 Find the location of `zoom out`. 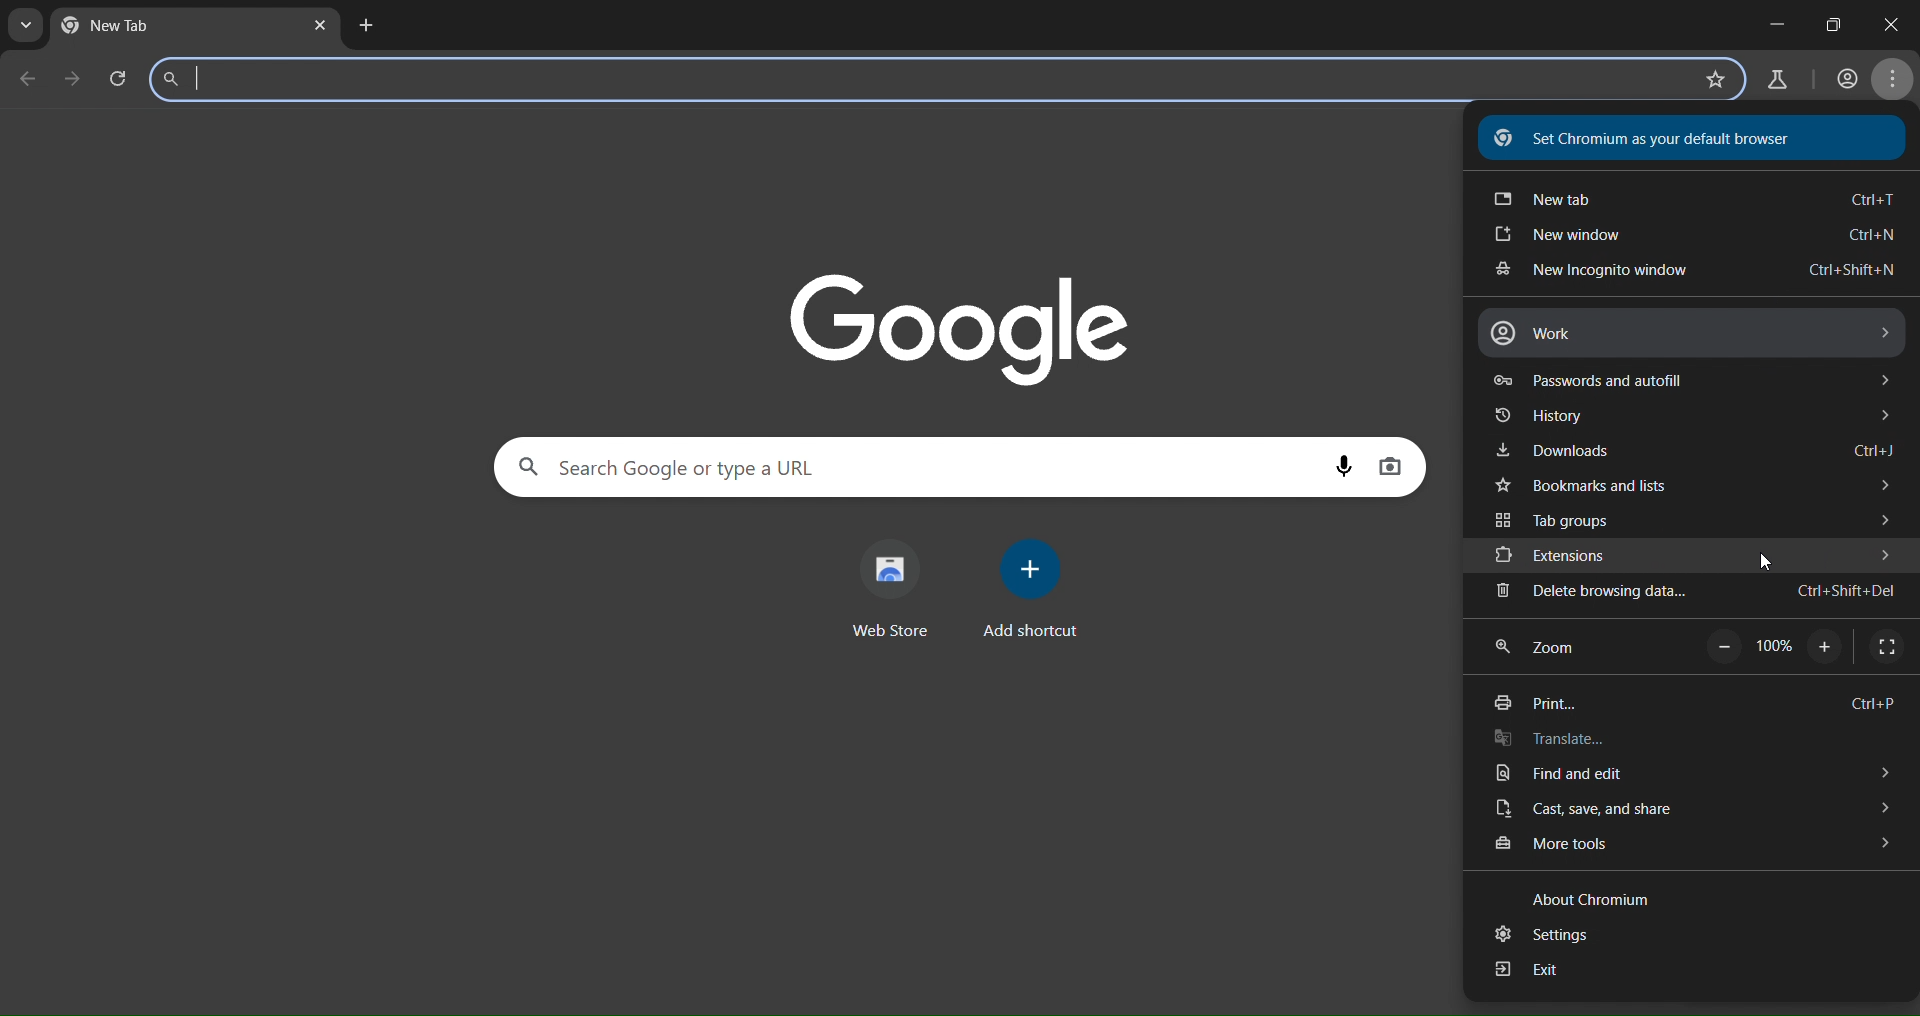

zoom out is located at coordinates (1723, 644).